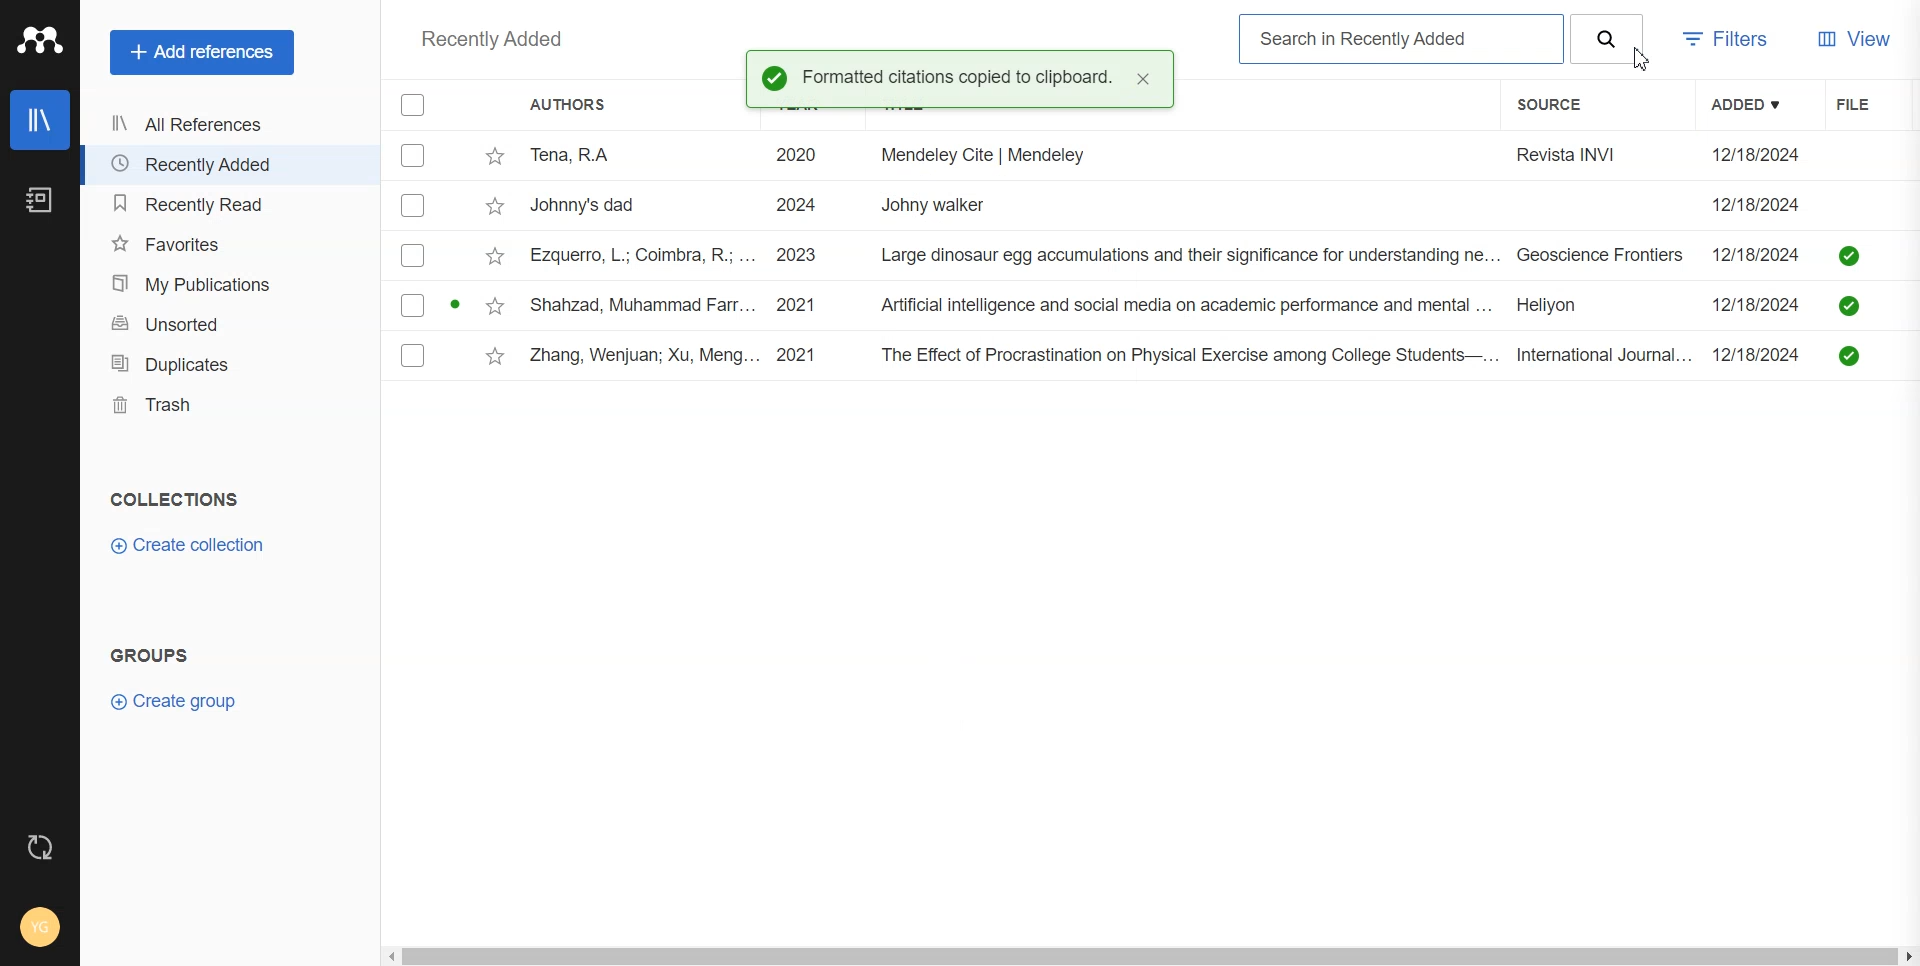  Describe the element at coordinates (225, 126) in the screenshot. I see `All References` at that location.